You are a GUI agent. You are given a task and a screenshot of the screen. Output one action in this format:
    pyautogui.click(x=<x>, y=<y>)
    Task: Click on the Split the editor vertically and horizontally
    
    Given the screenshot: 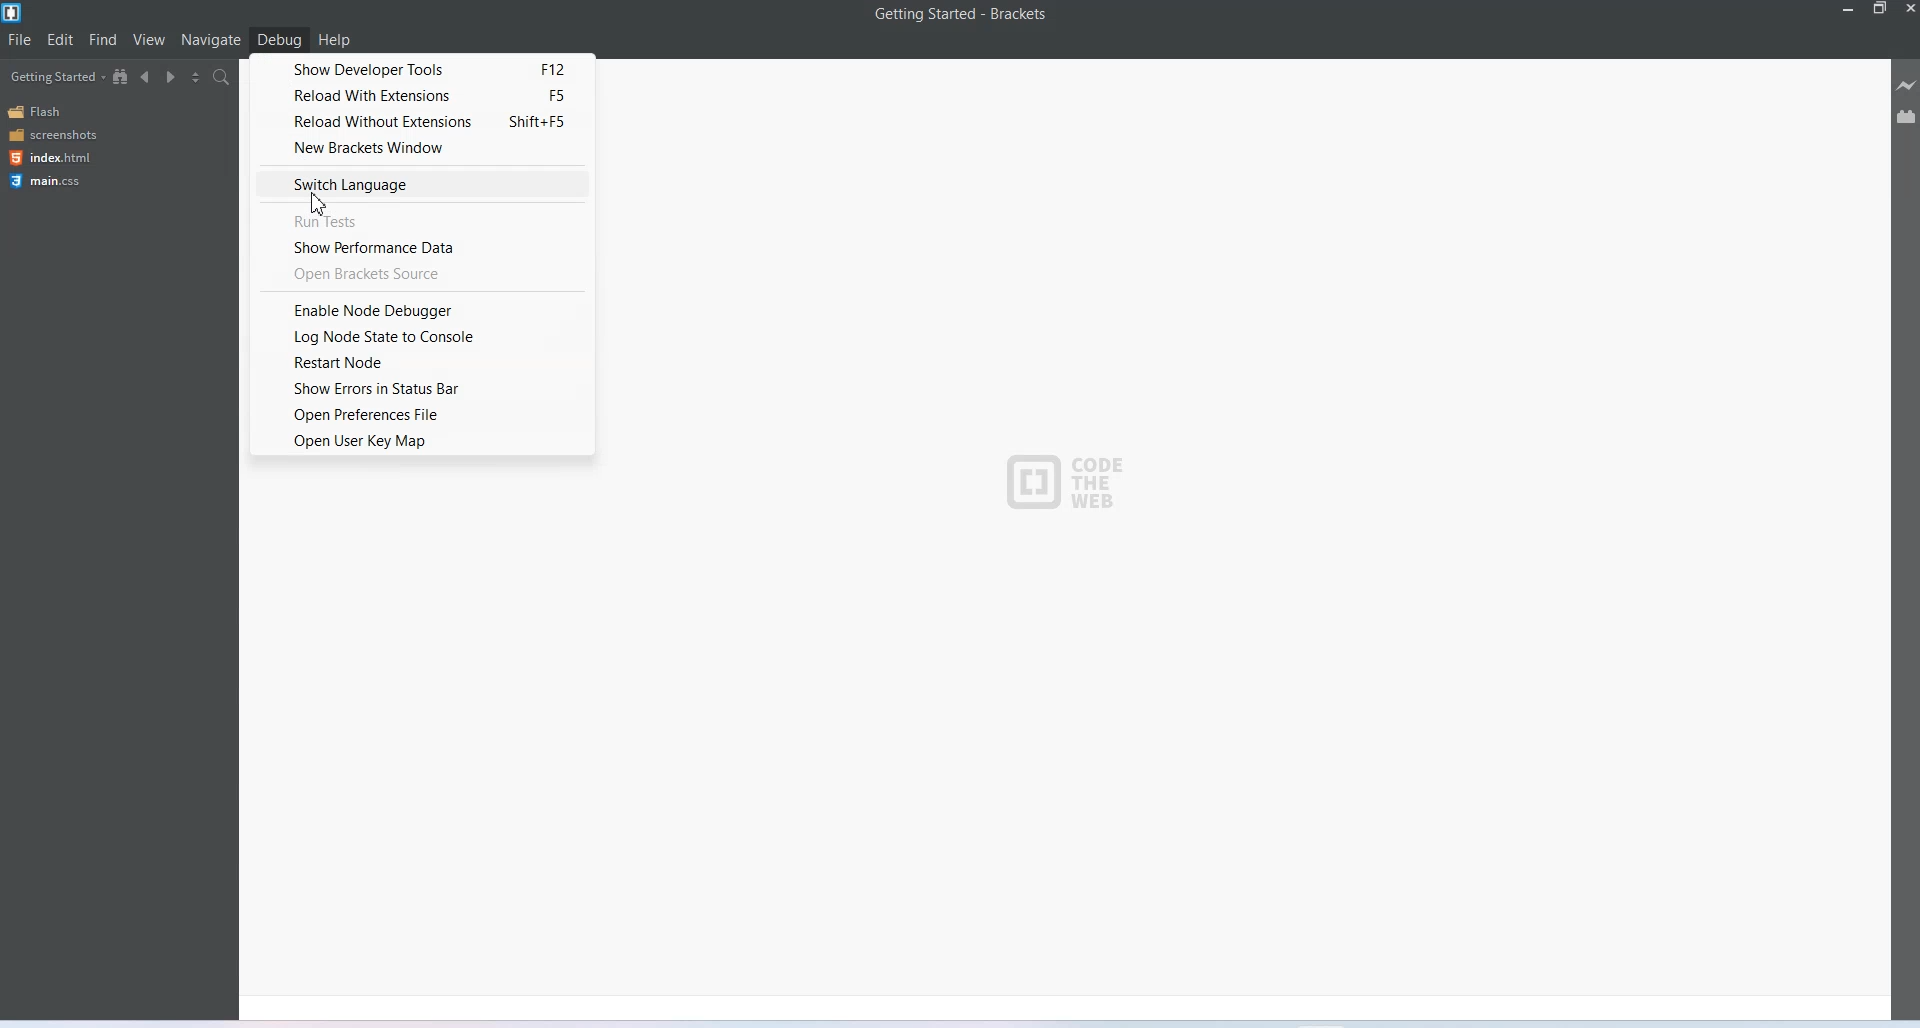 What is the action you would take?
    pyautogui.click(x=196, y=78)
    